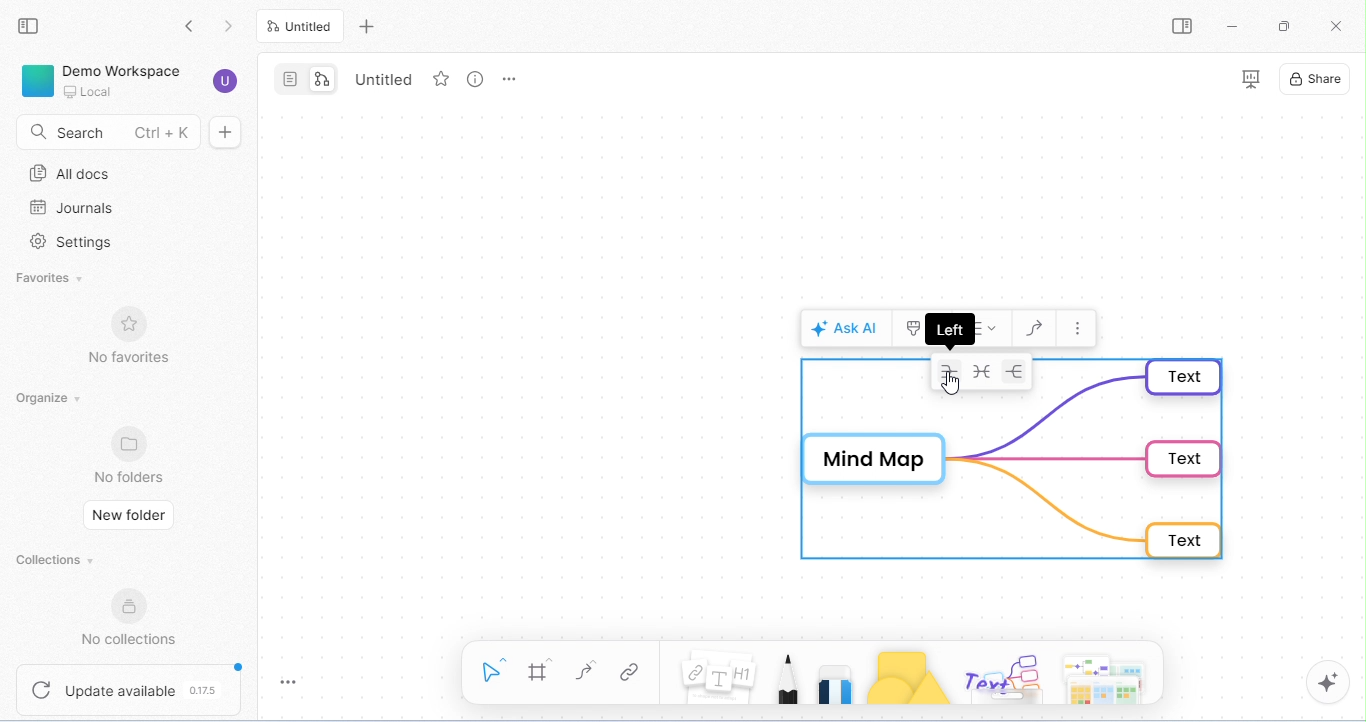 This screenshot has height=722, width=1366. I want to click on collections, so click(56, 559).